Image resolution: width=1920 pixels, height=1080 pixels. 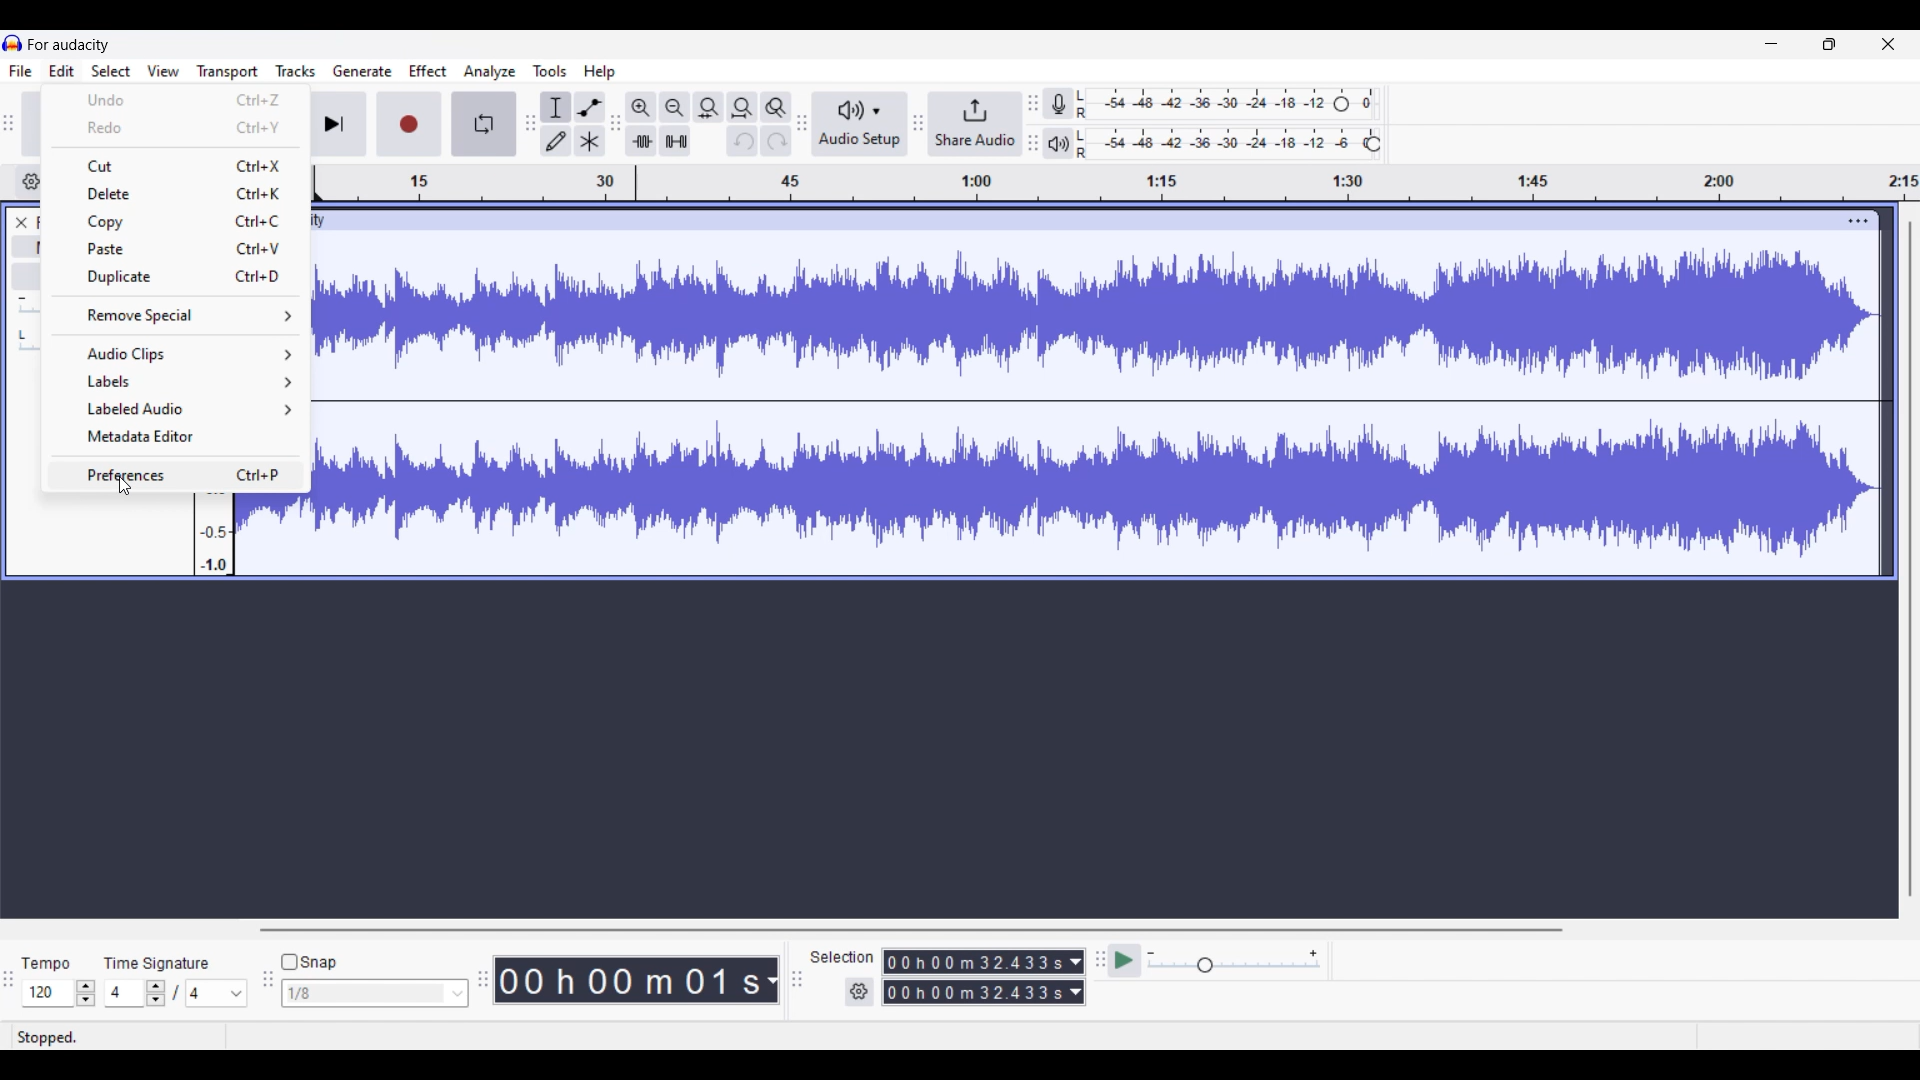 What do you see at coordinates (62, 71) in the screenshot?
I see `Edit menu` at bounding box center [62, 71].